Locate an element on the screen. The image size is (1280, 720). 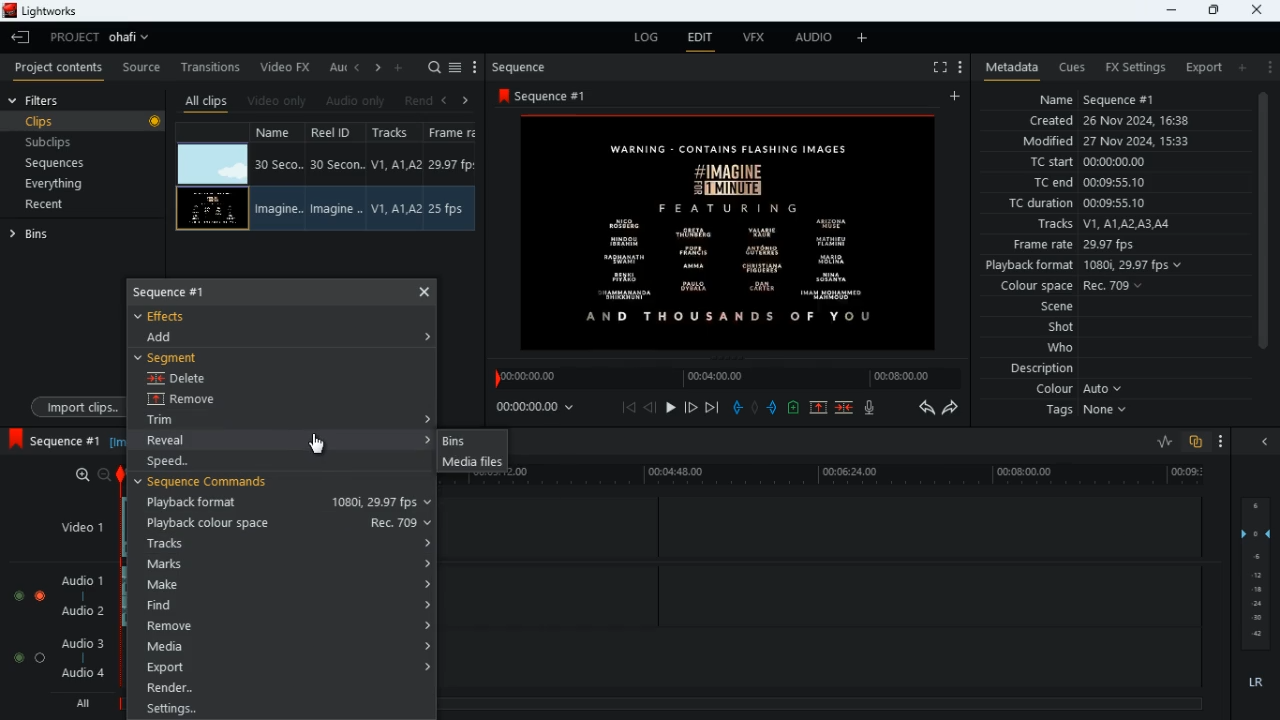
add is located at coordinates (1247, 68).